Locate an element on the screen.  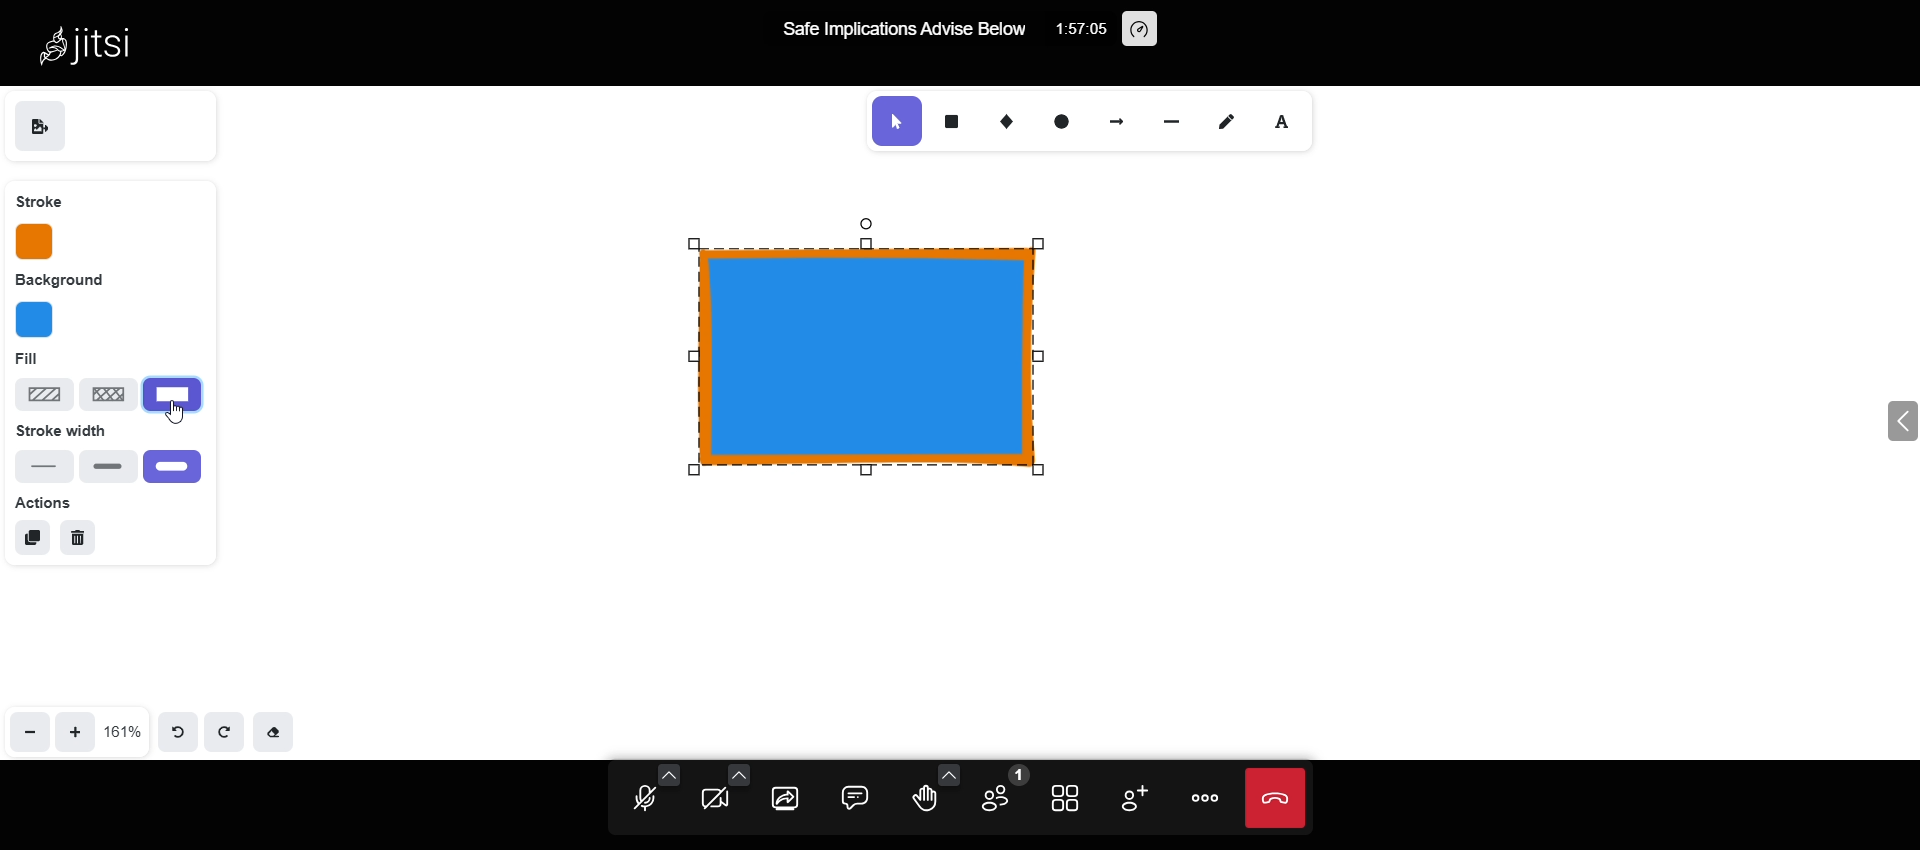
stroke width is located at coordinates (70, 431).